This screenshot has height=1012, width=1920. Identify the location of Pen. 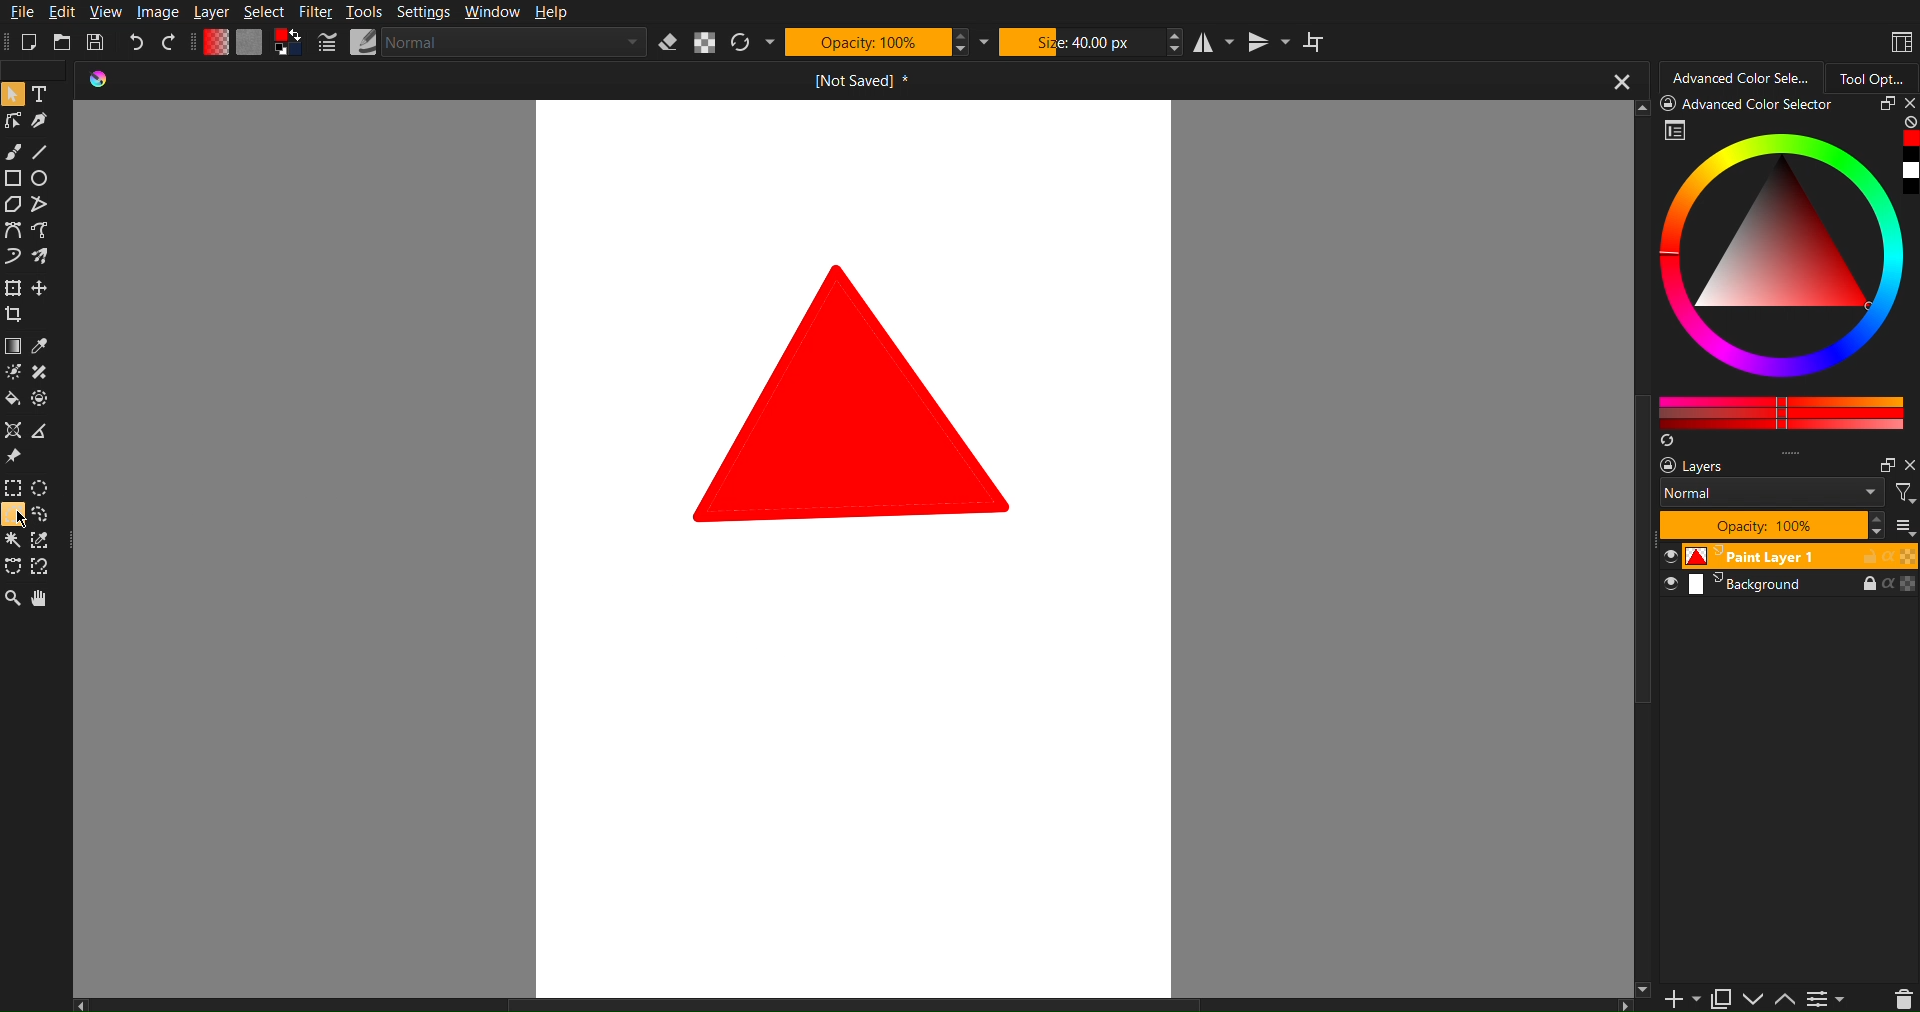
(41, 123).